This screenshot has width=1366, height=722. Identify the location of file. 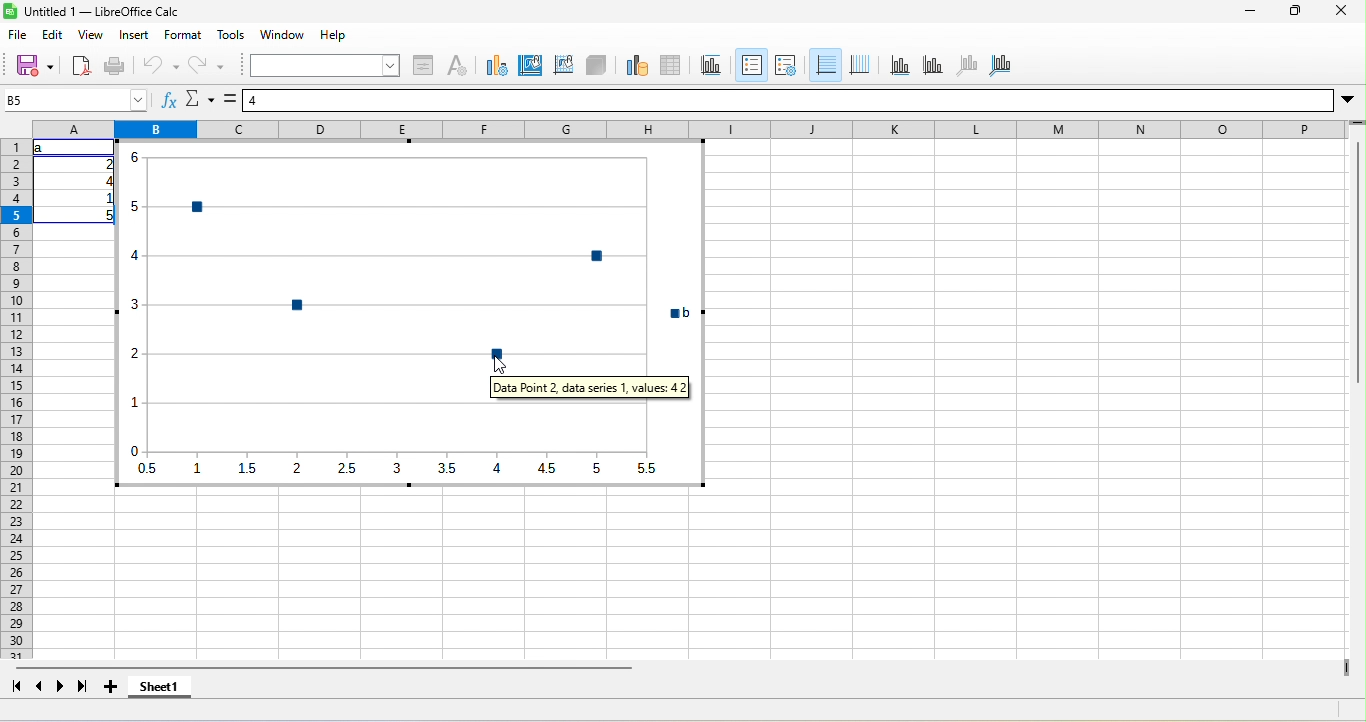
(18, 35).